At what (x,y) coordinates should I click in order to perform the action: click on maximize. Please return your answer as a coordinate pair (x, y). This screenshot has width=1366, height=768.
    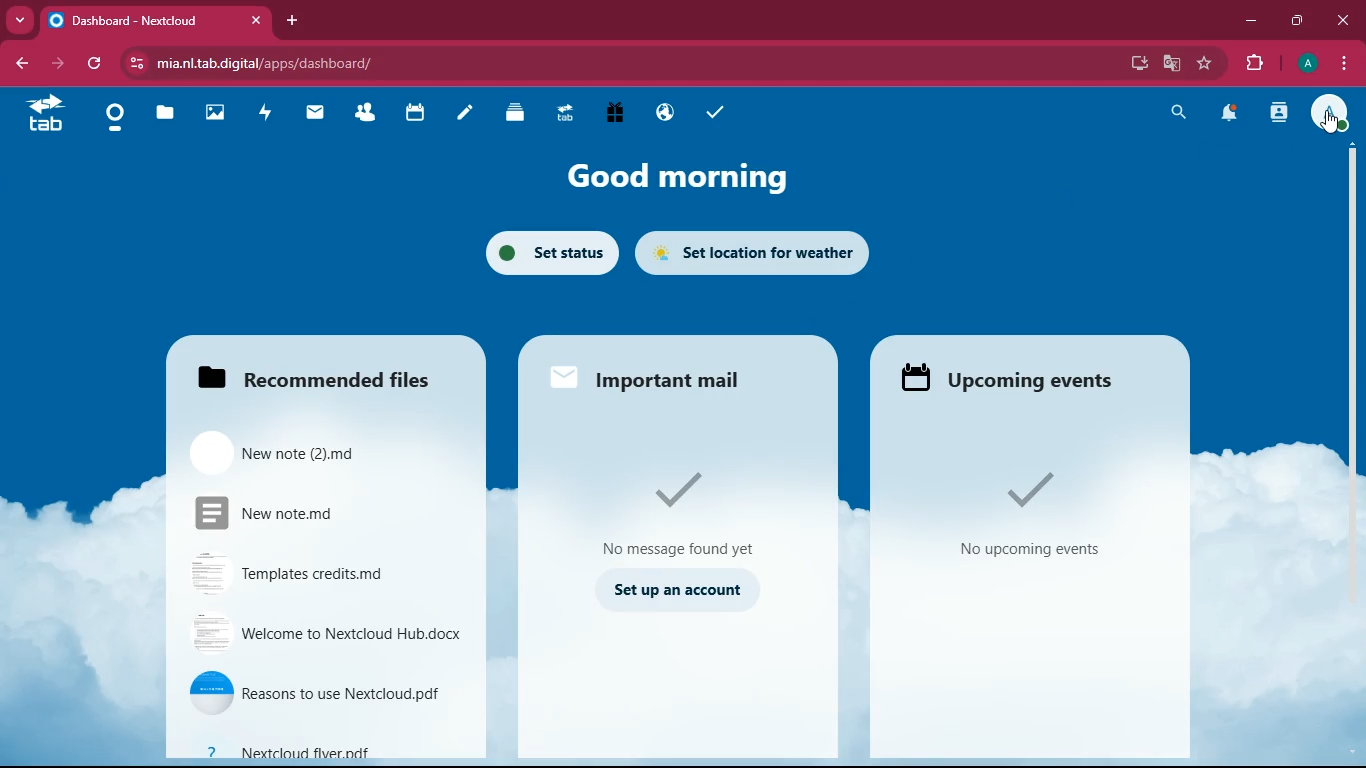
    Looking at the image, I should click on (1297, 22).